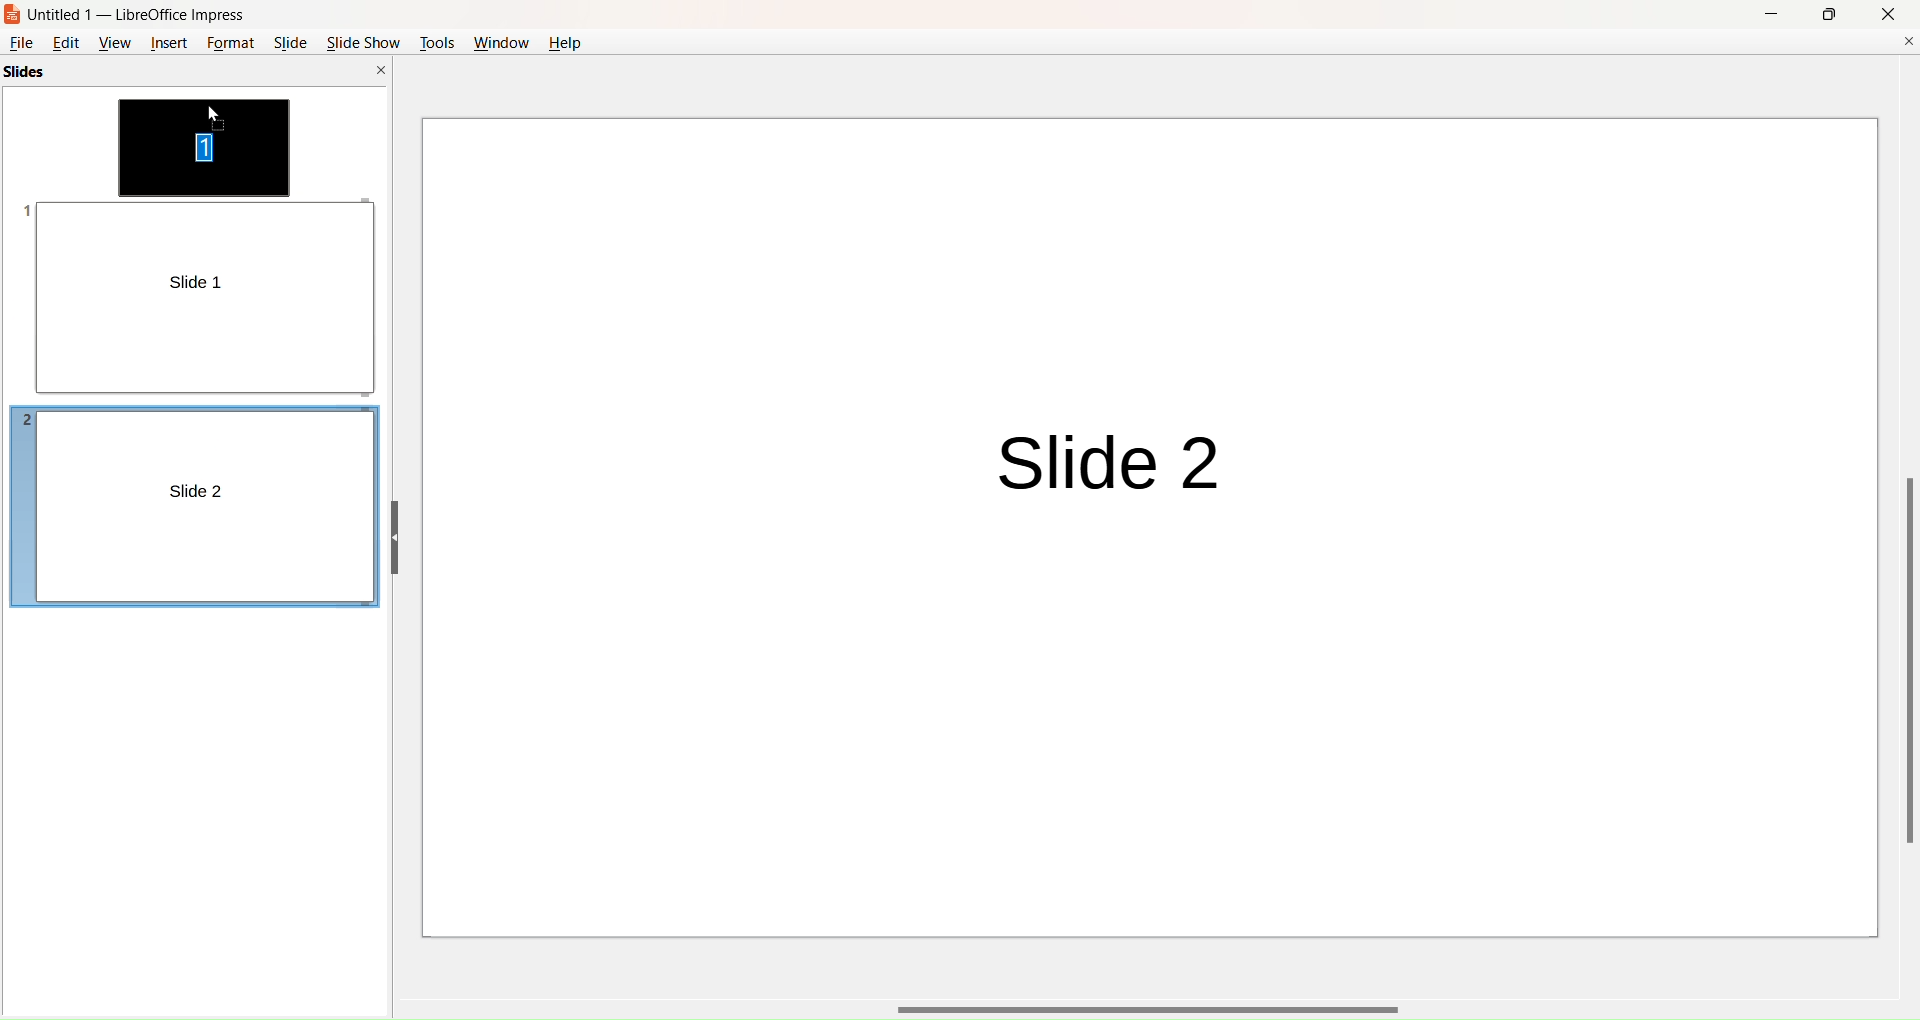 The image size is (1920, 1020). I want to click on vertical scroll bar, so click(1904, 660).